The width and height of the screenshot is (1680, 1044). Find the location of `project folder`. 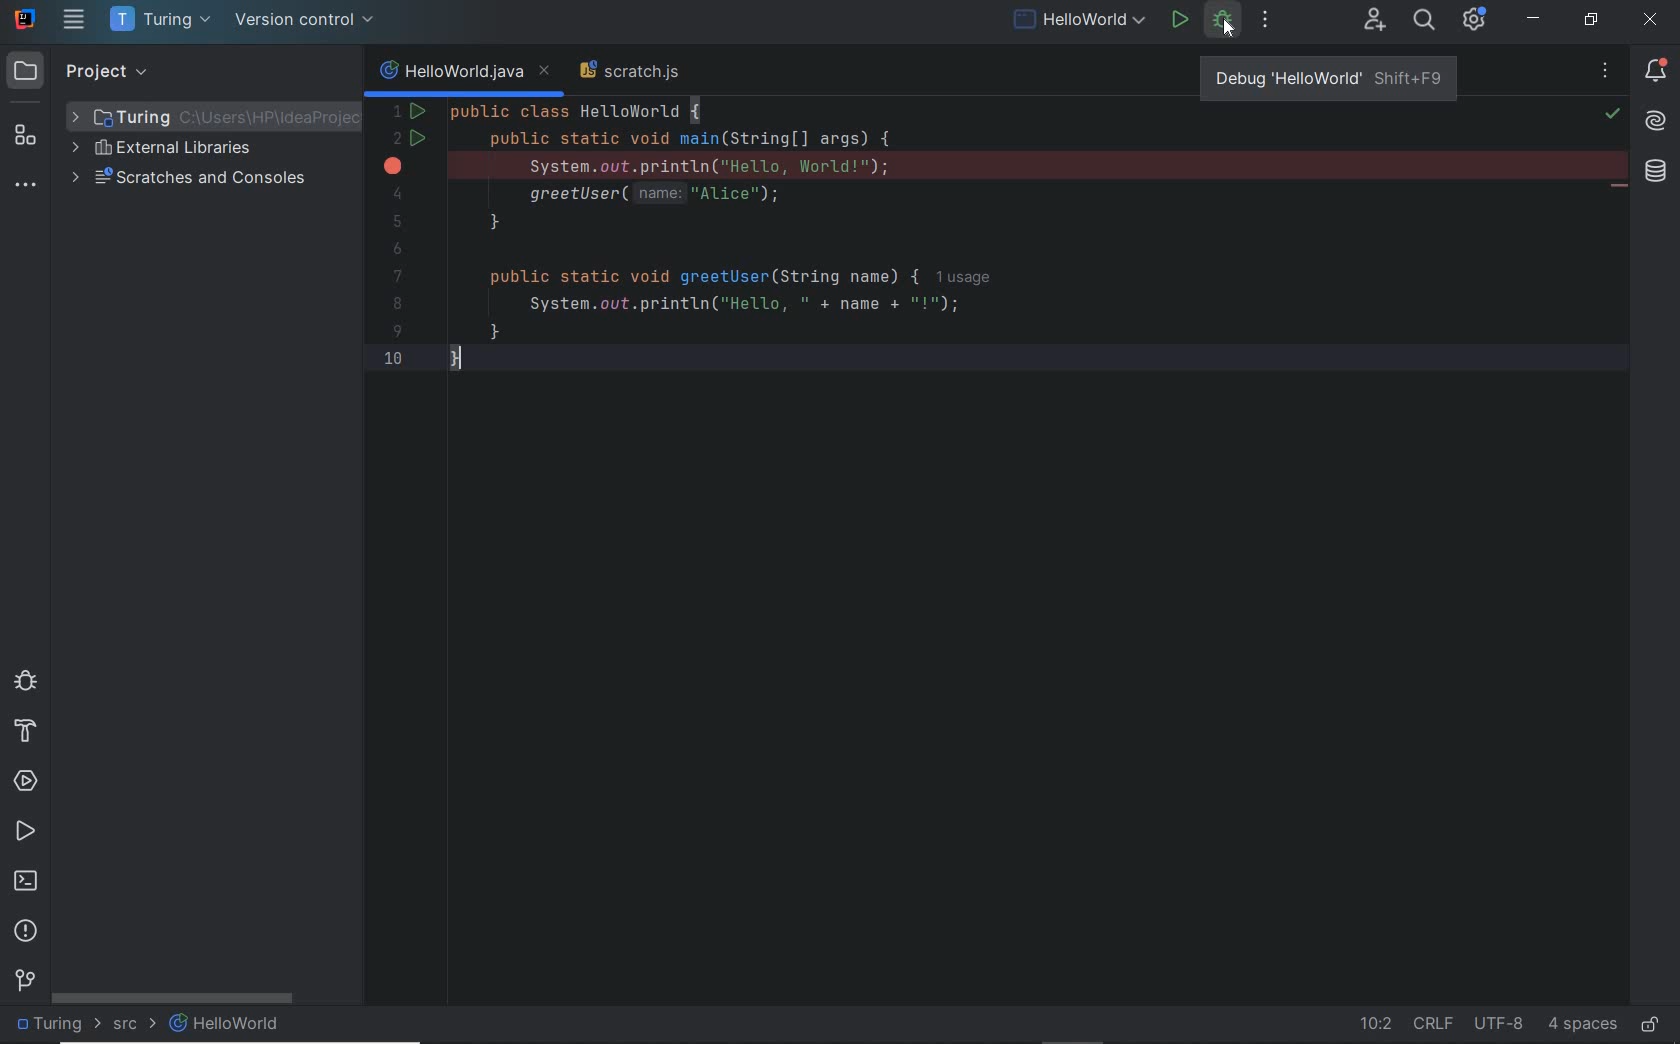

project folder is located at coordinates (212, 114).